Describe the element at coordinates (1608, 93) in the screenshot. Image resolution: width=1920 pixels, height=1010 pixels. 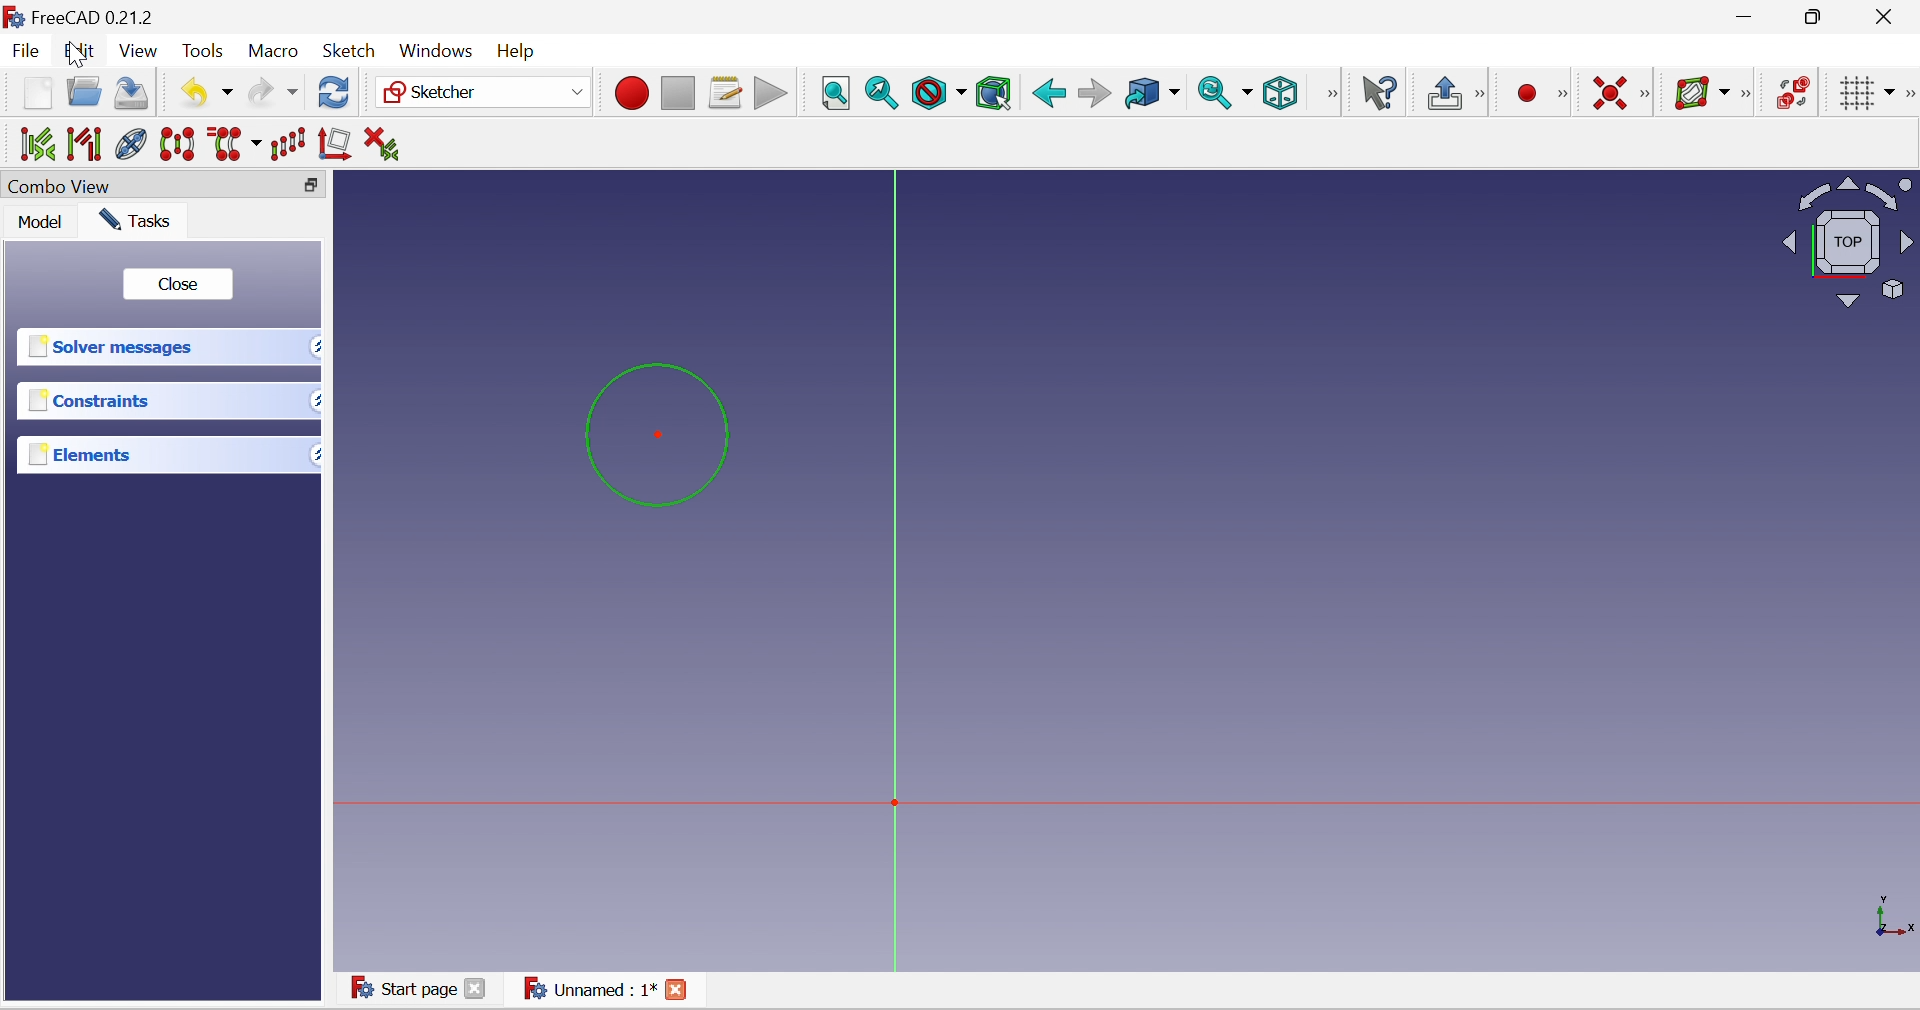
I see `Constrain coincident` at that location.